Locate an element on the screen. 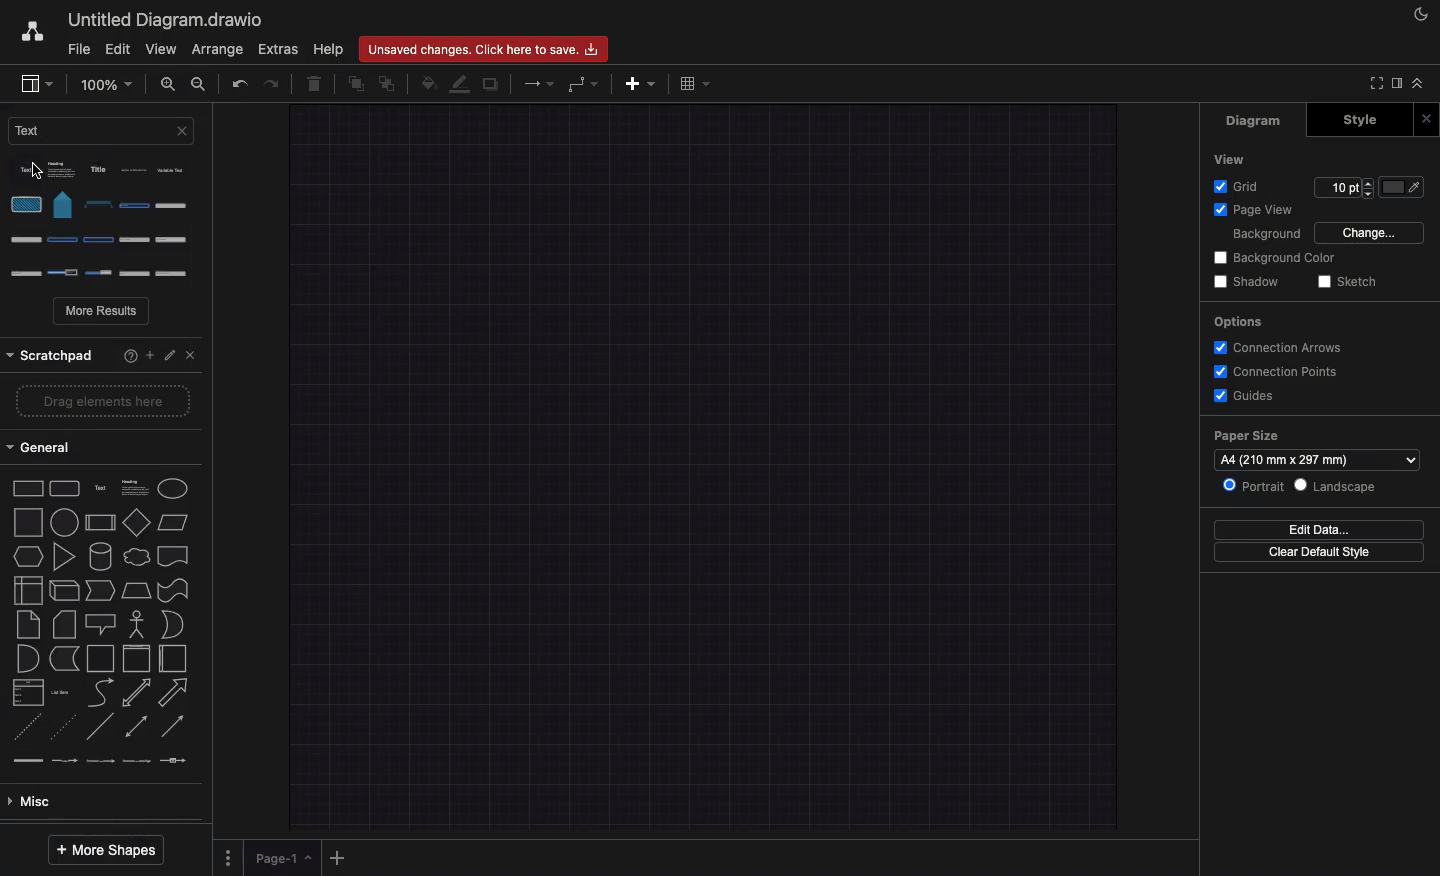  Text is located at coordinates (101, 130).